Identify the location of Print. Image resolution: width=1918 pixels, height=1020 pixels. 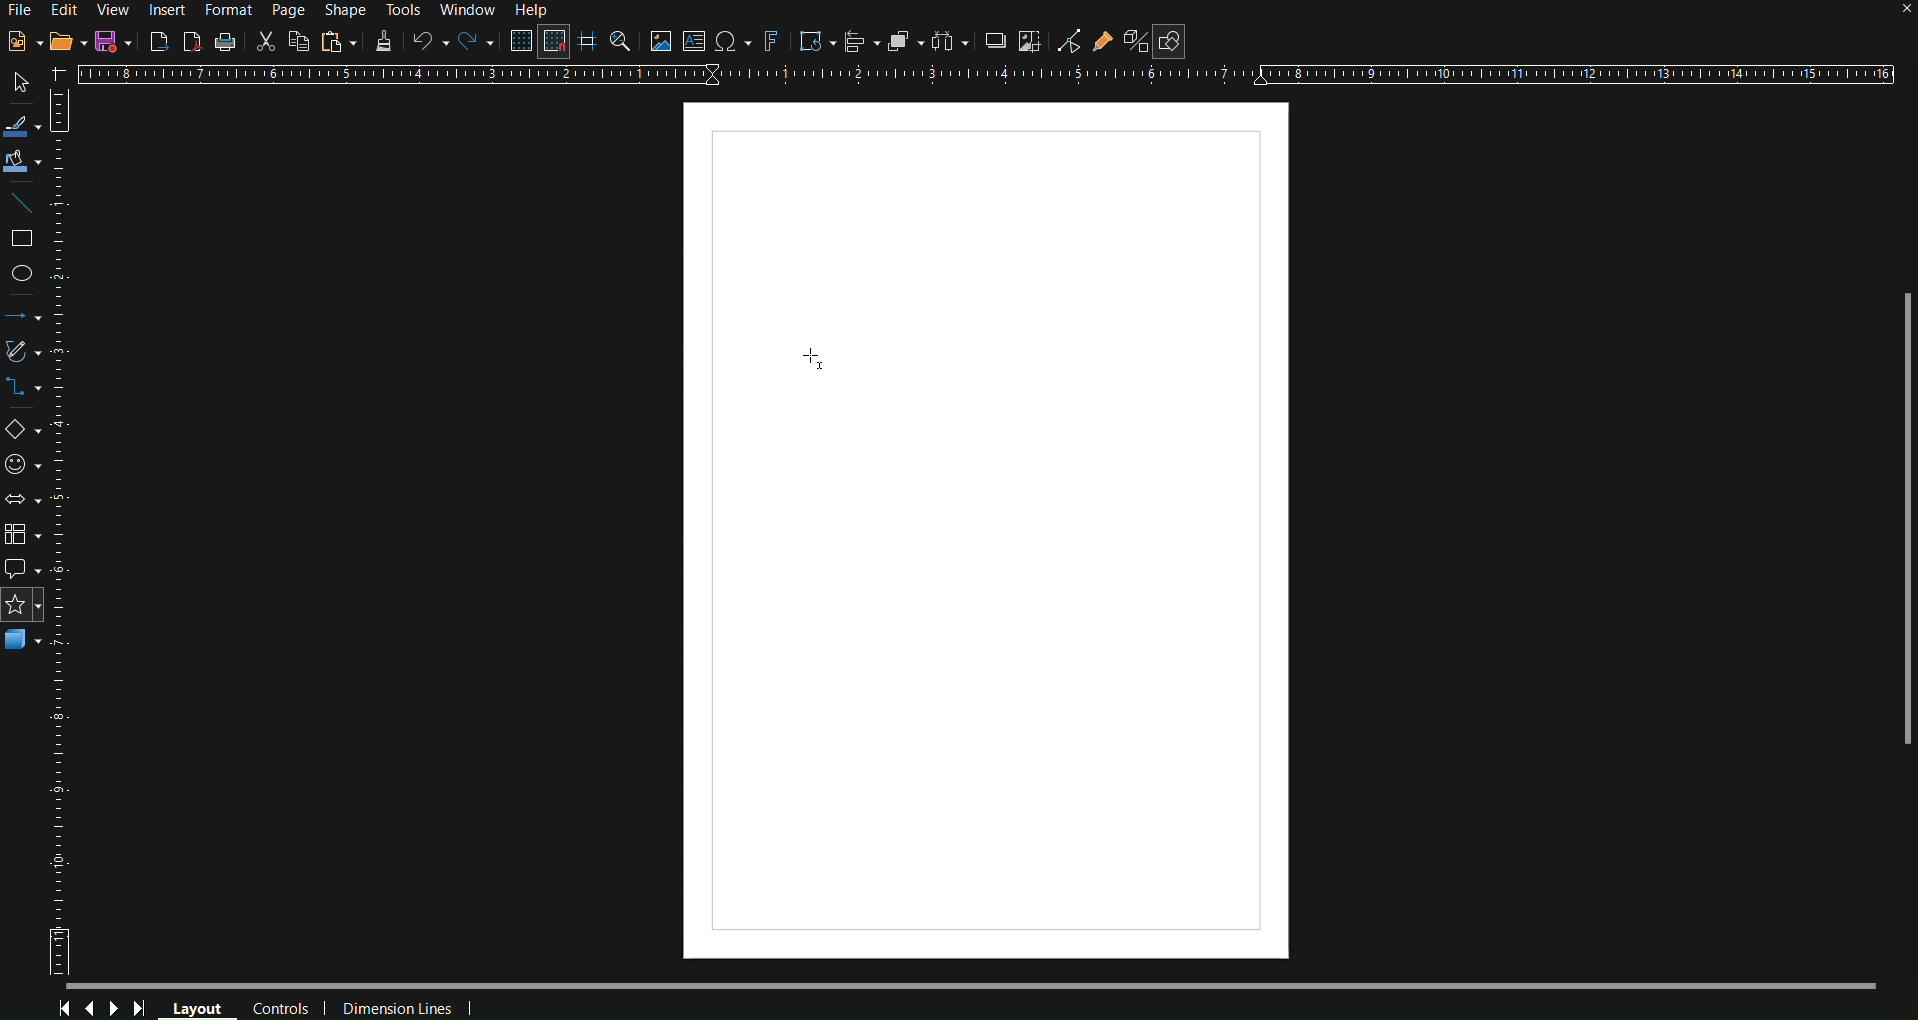
(227, 41).